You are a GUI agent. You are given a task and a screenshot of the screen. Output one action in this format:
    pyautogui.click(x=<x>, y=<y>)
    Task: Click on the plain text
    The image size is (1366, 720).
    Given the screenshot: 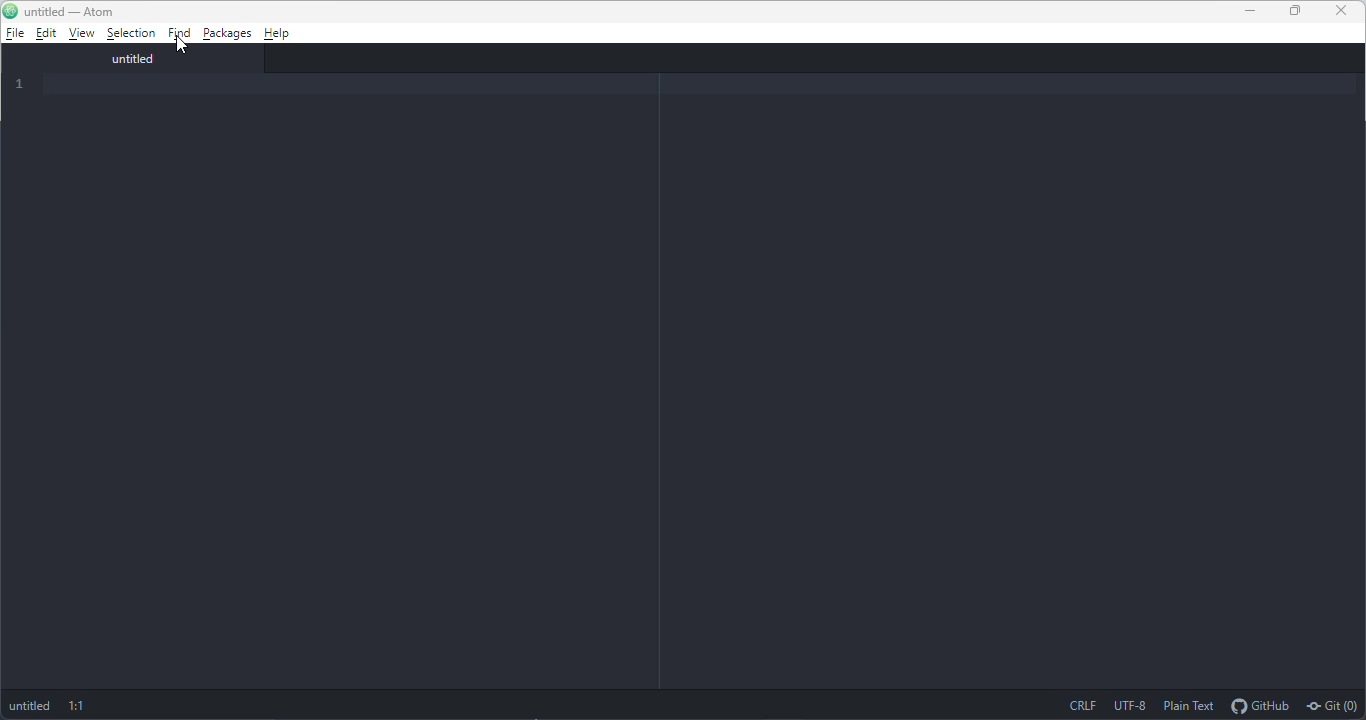 What is the action you would take?
    pyautogui.click(x=1188, y=706)
    